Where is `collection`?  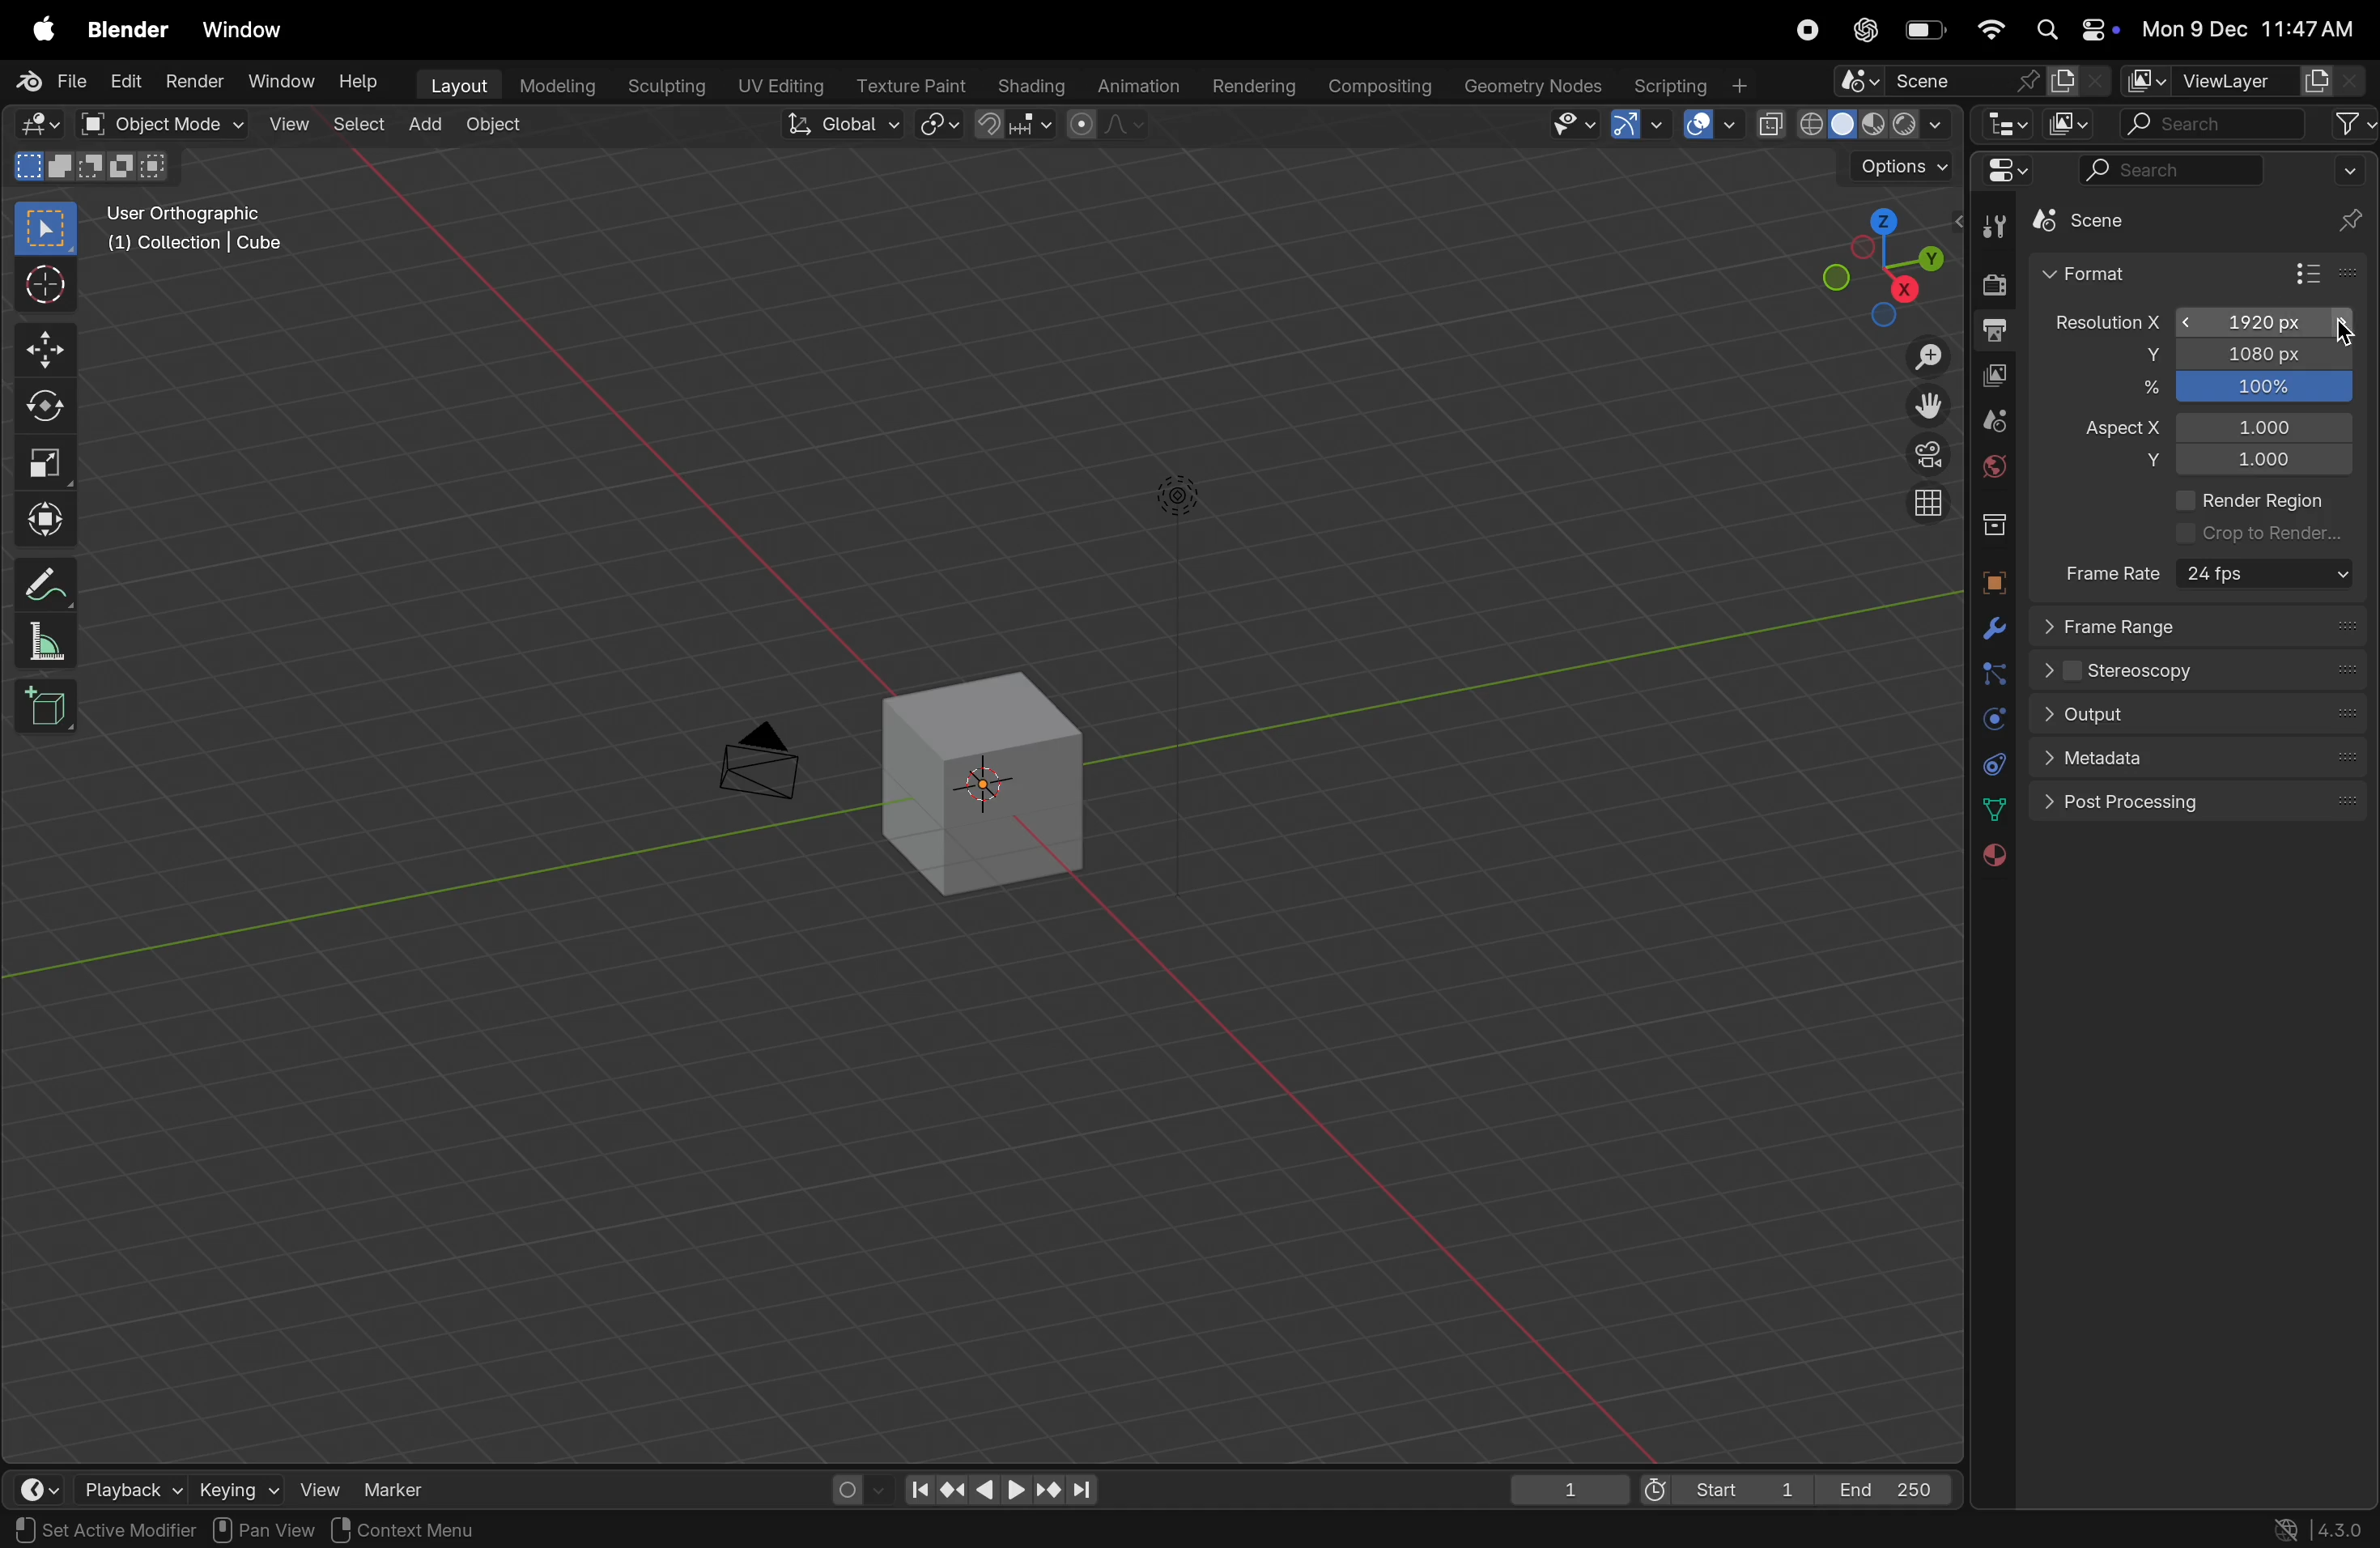 collection is located at coordinates (1995, 529).